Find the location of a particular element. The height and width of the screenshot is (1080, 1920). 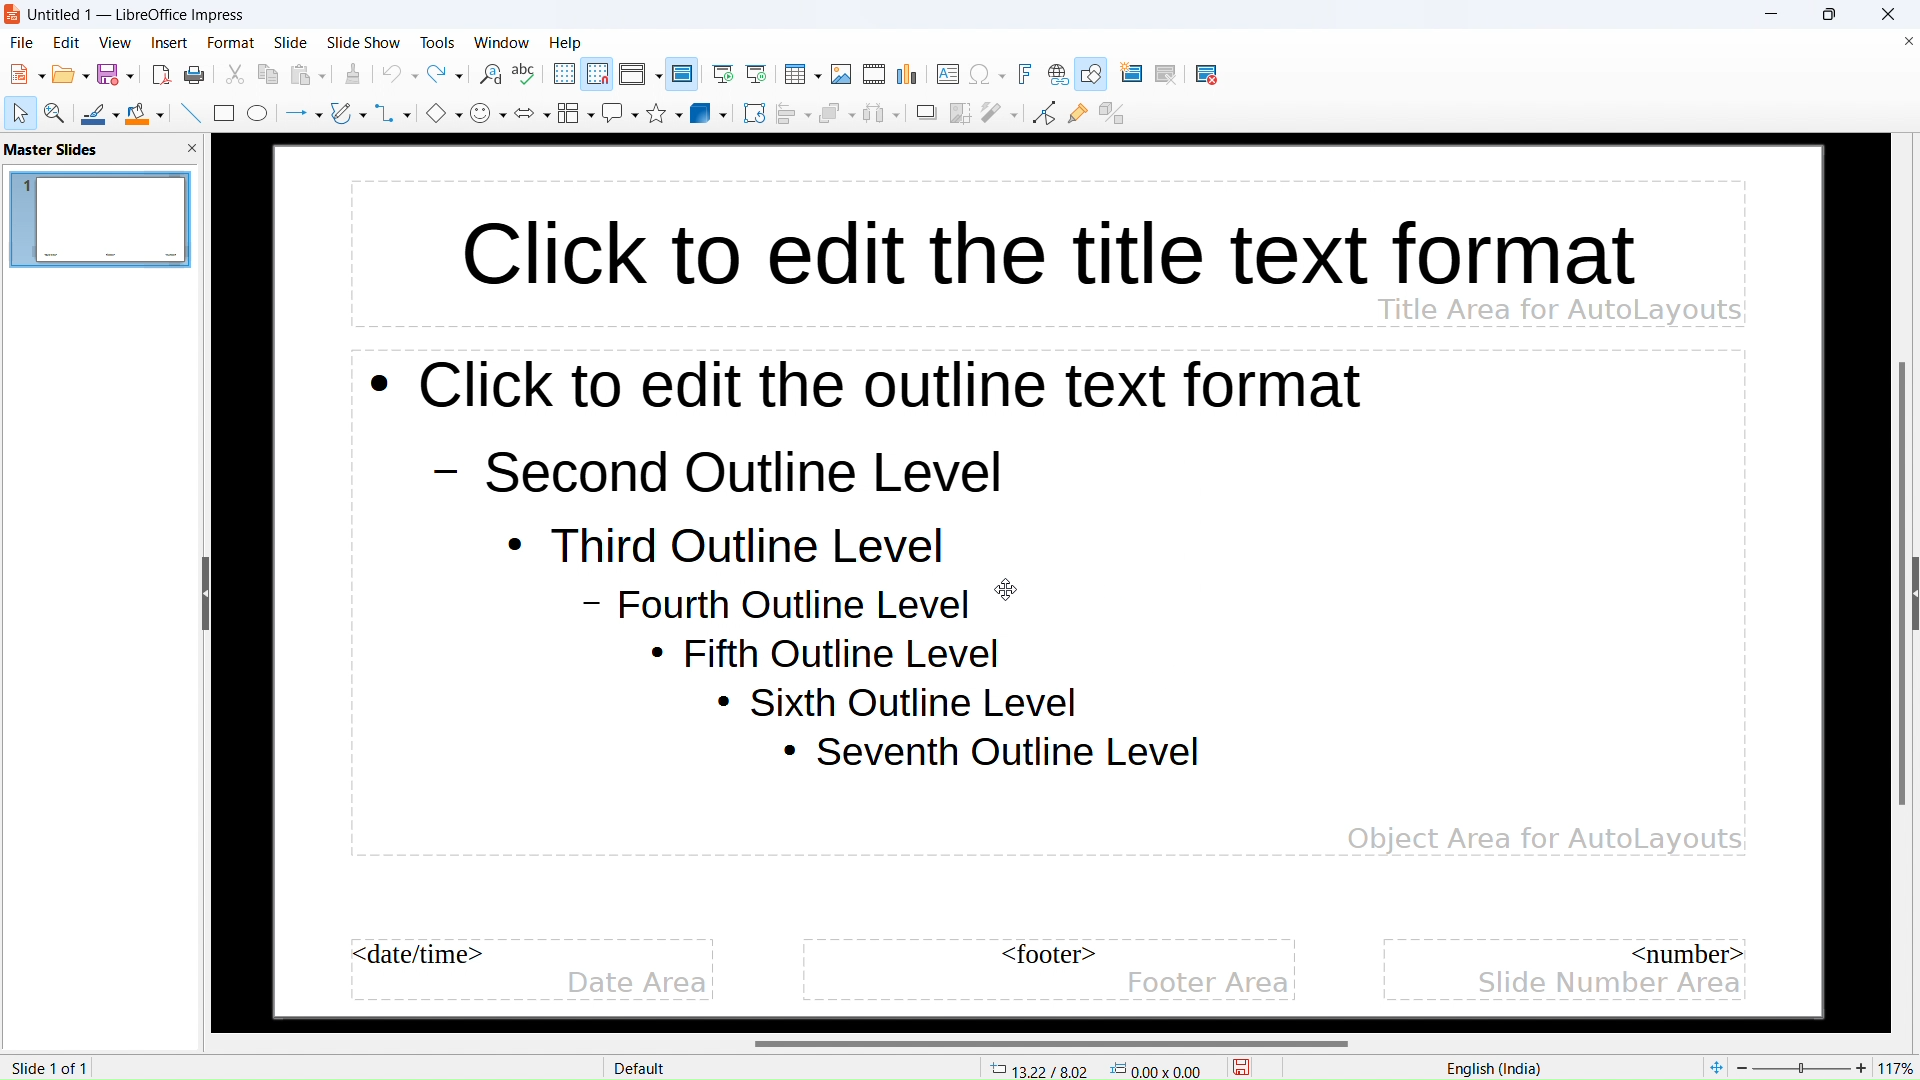

redo is located at coordinates (445, 74).